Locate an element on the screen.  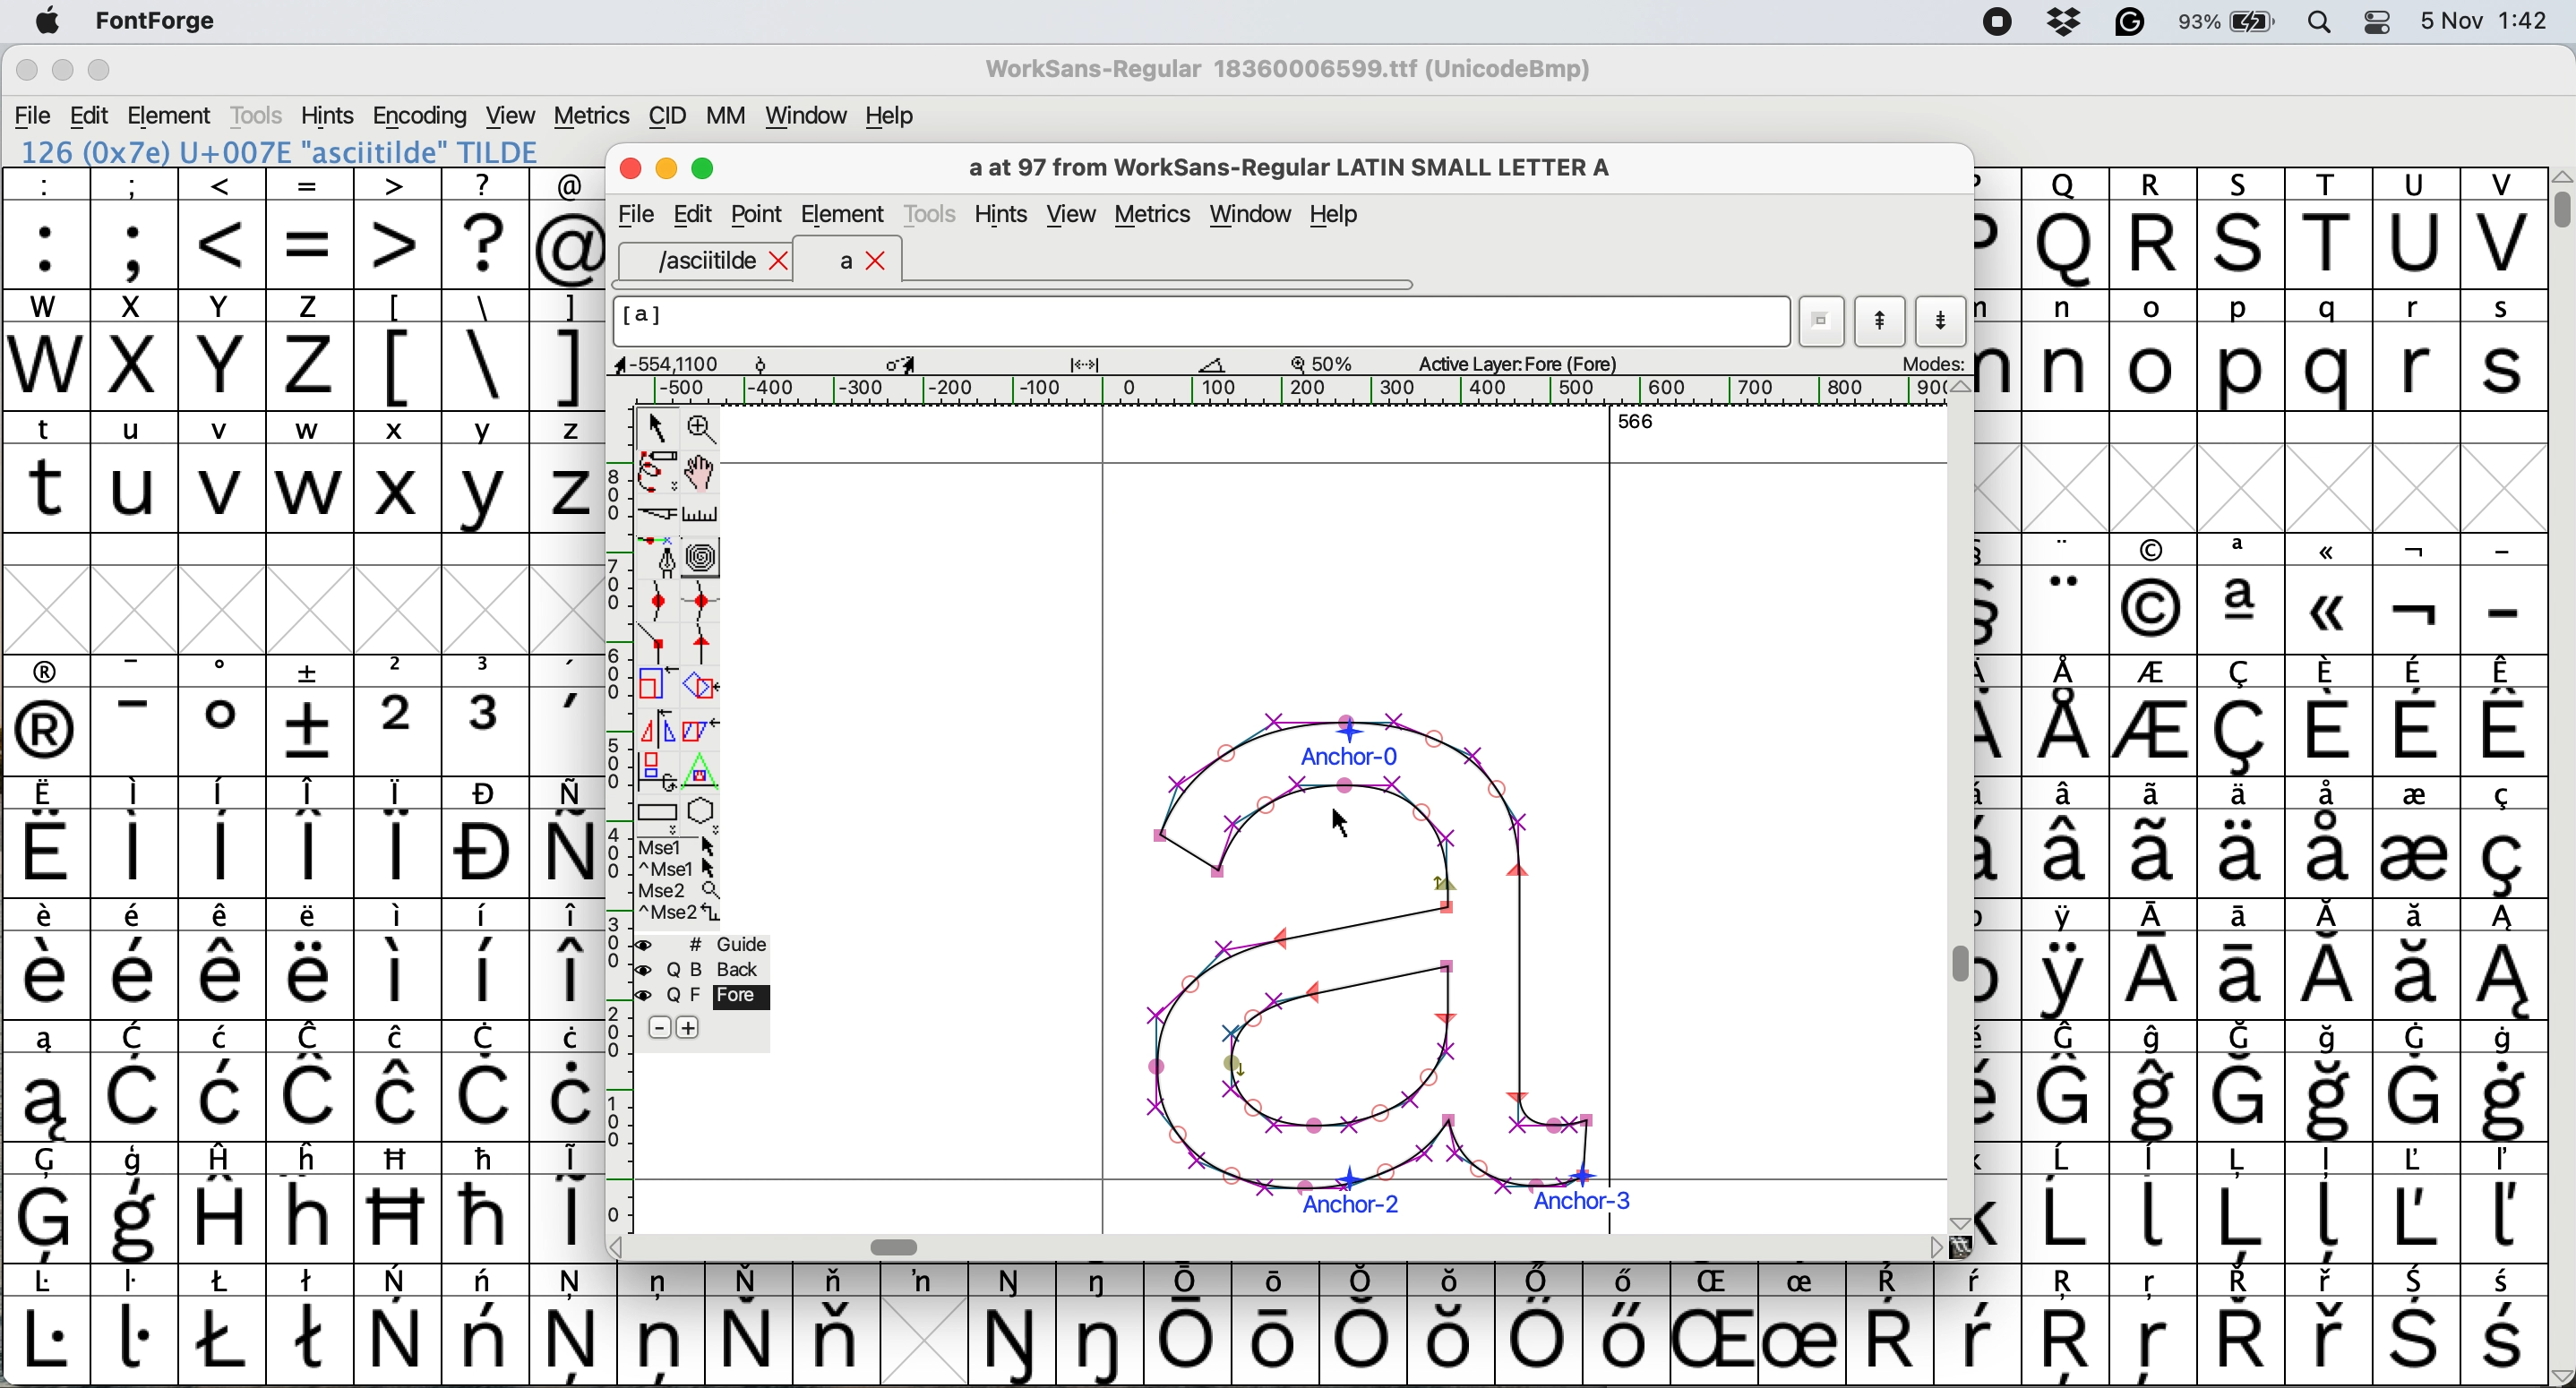
 is located at coordinates (2244, 228).